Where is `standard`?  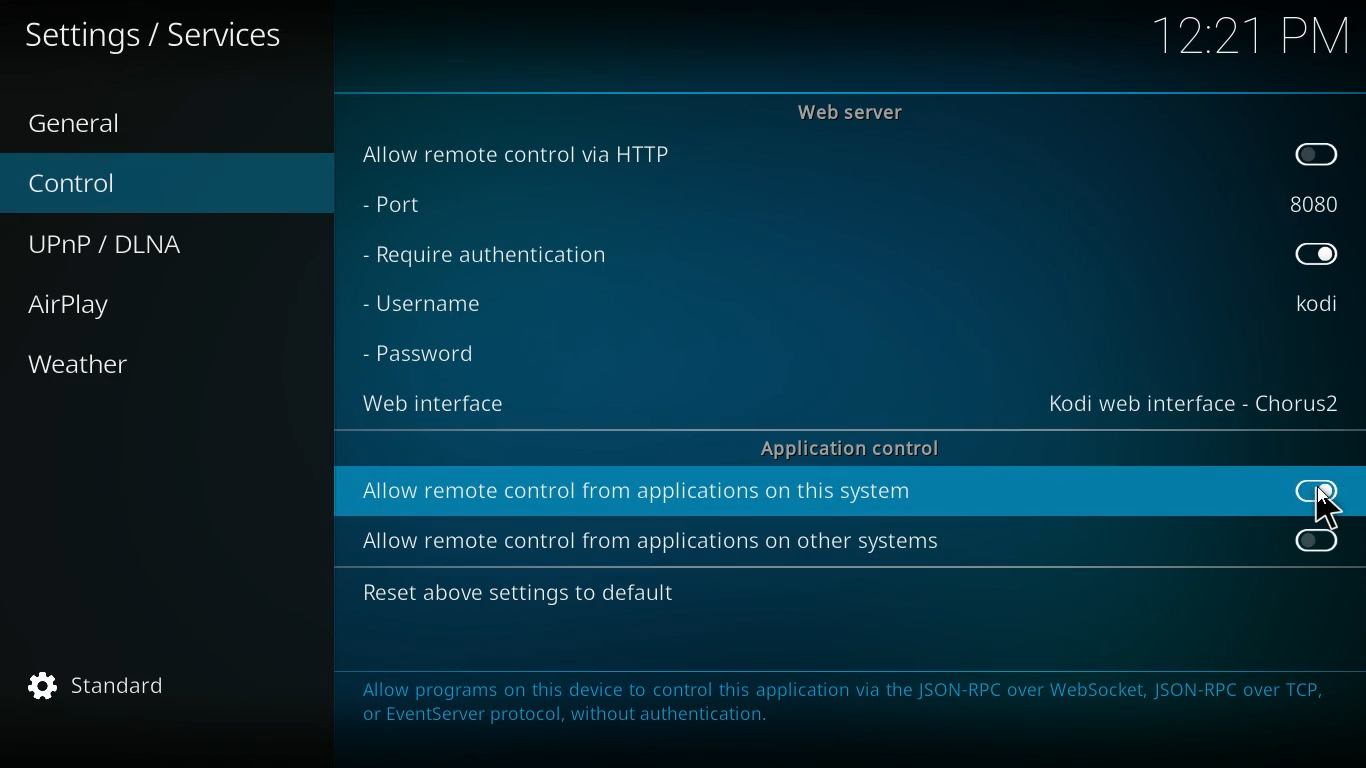 standard is located at coordinates (122, 691).